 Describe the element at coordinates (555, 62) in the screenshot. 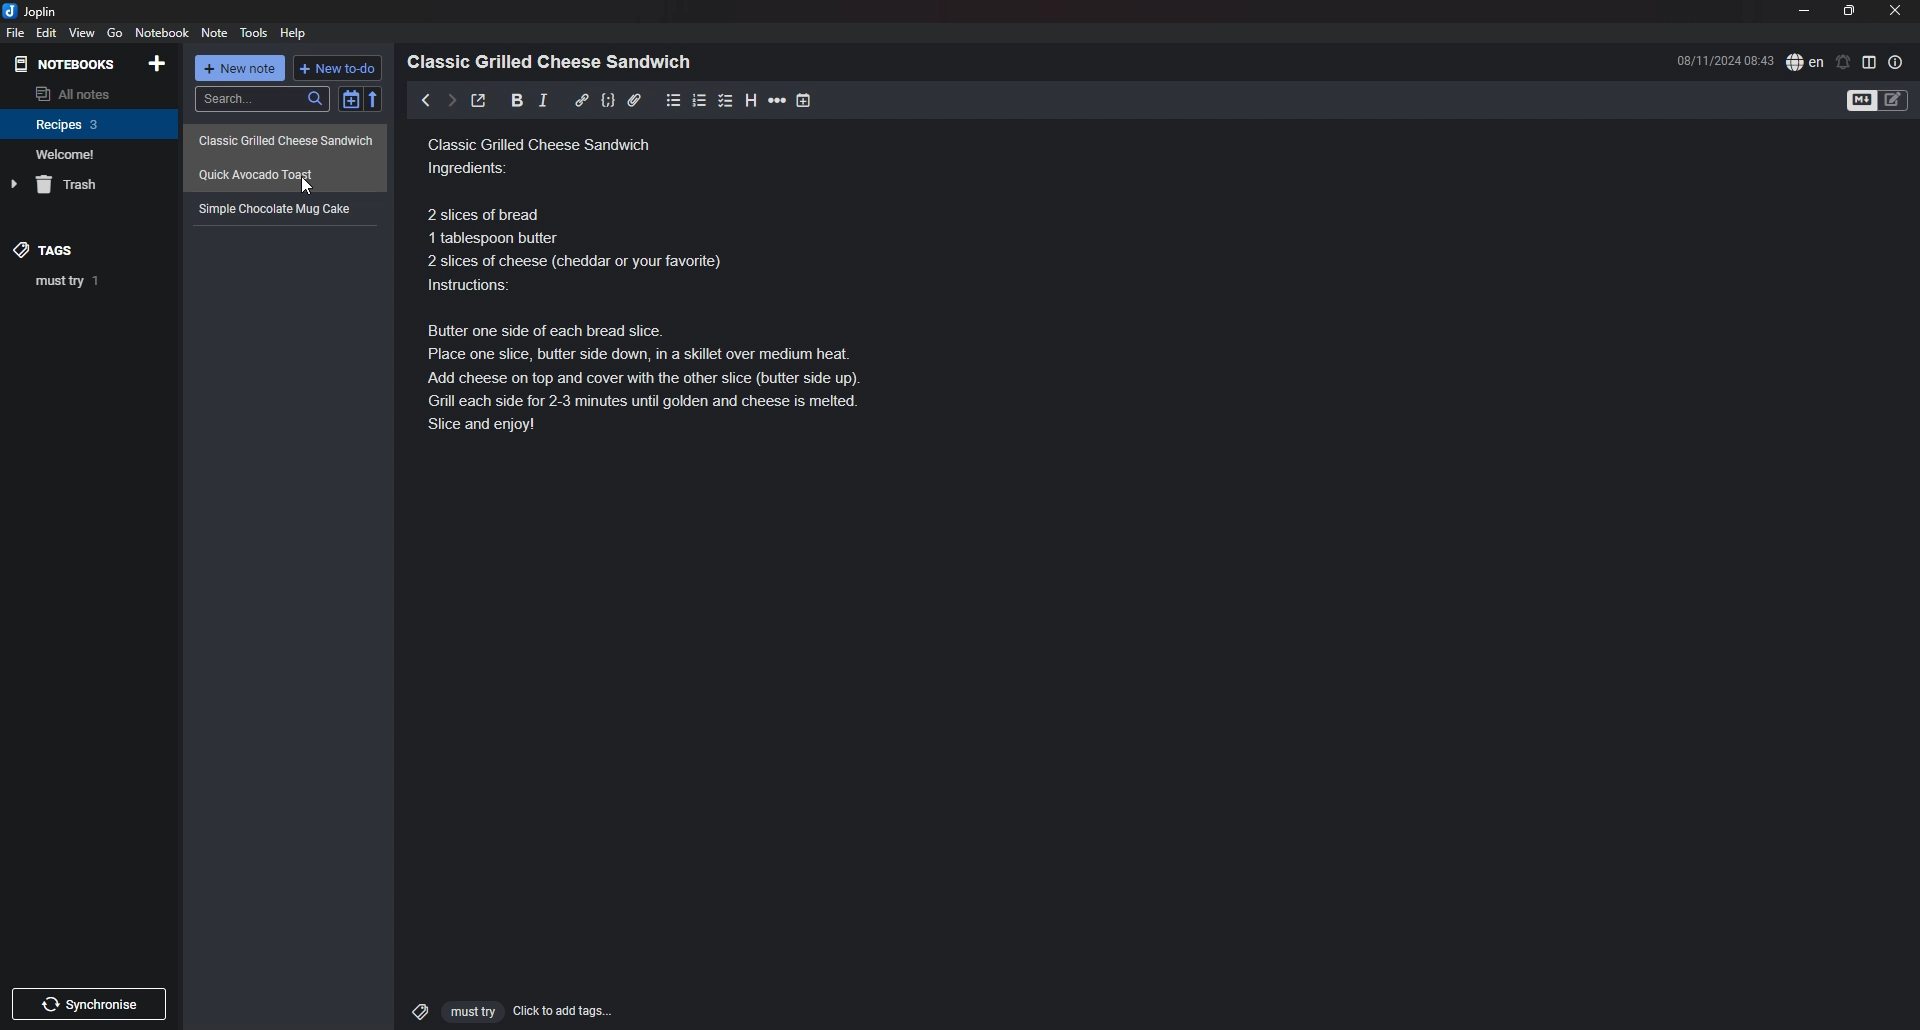

I see `heading` at that location.